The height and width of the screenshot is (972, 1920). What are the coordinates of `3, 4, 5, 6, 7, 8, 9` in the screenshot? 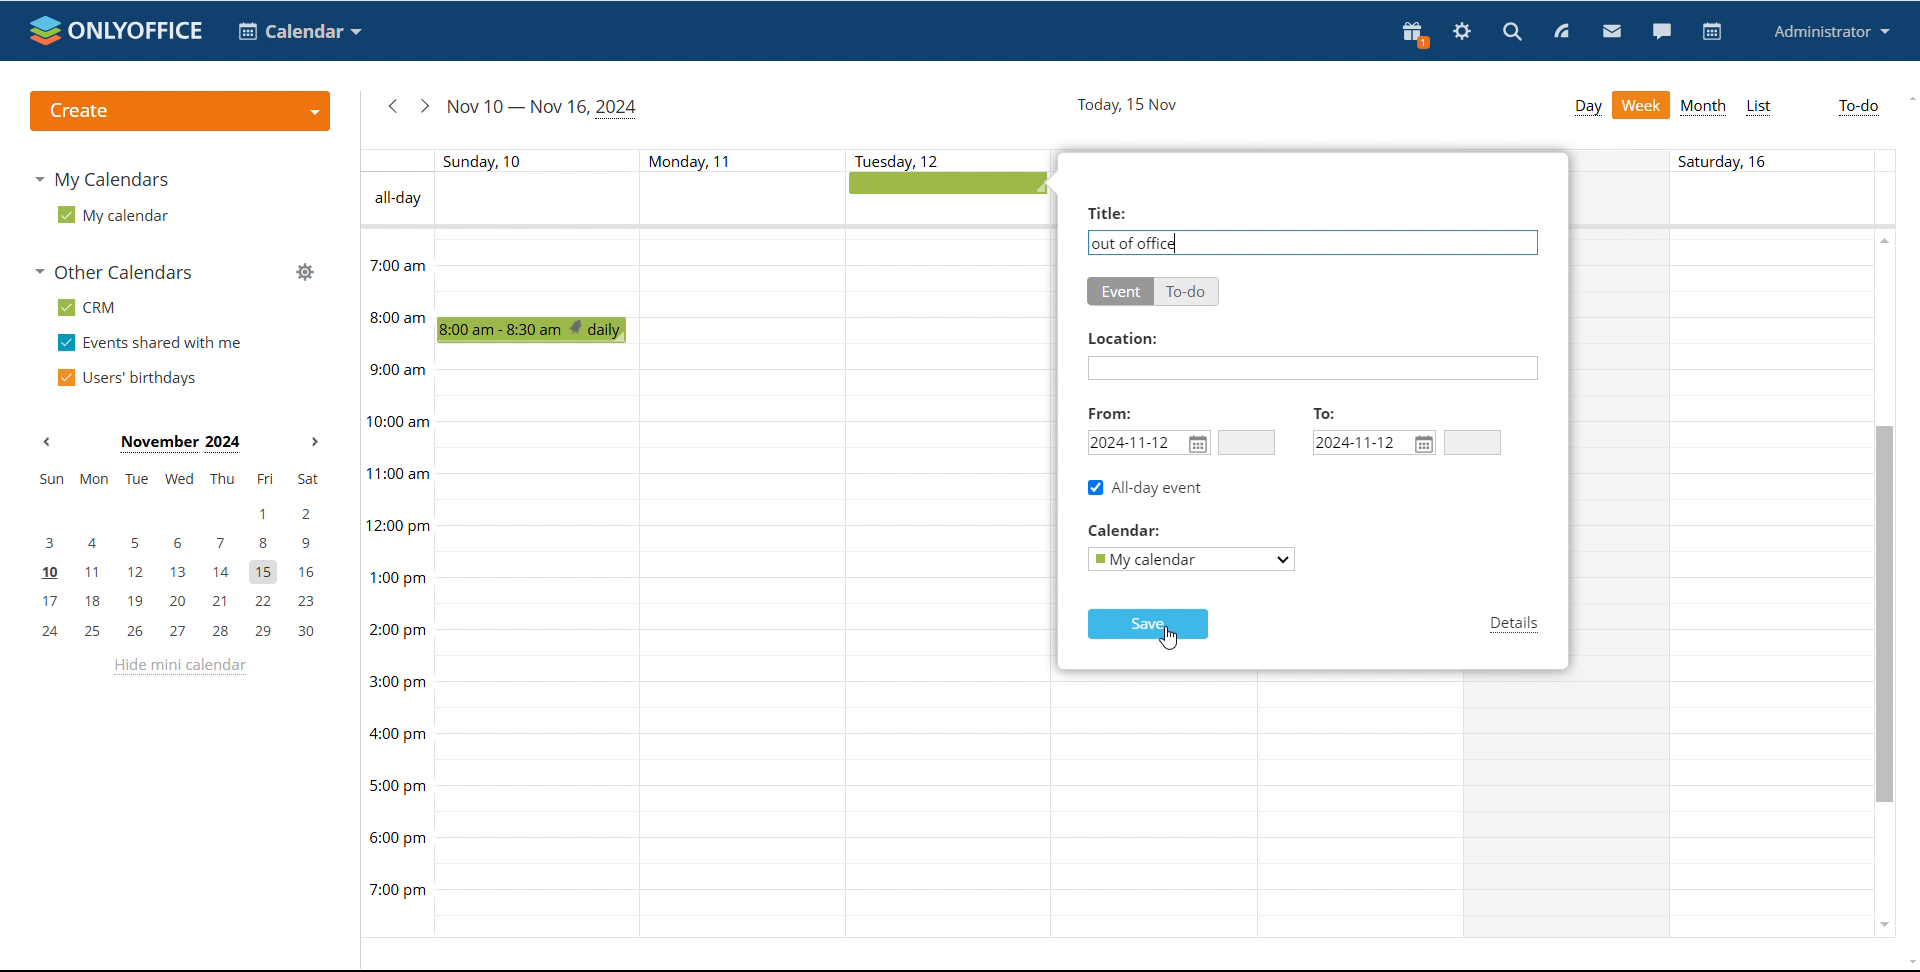 It's located at (183, 544).